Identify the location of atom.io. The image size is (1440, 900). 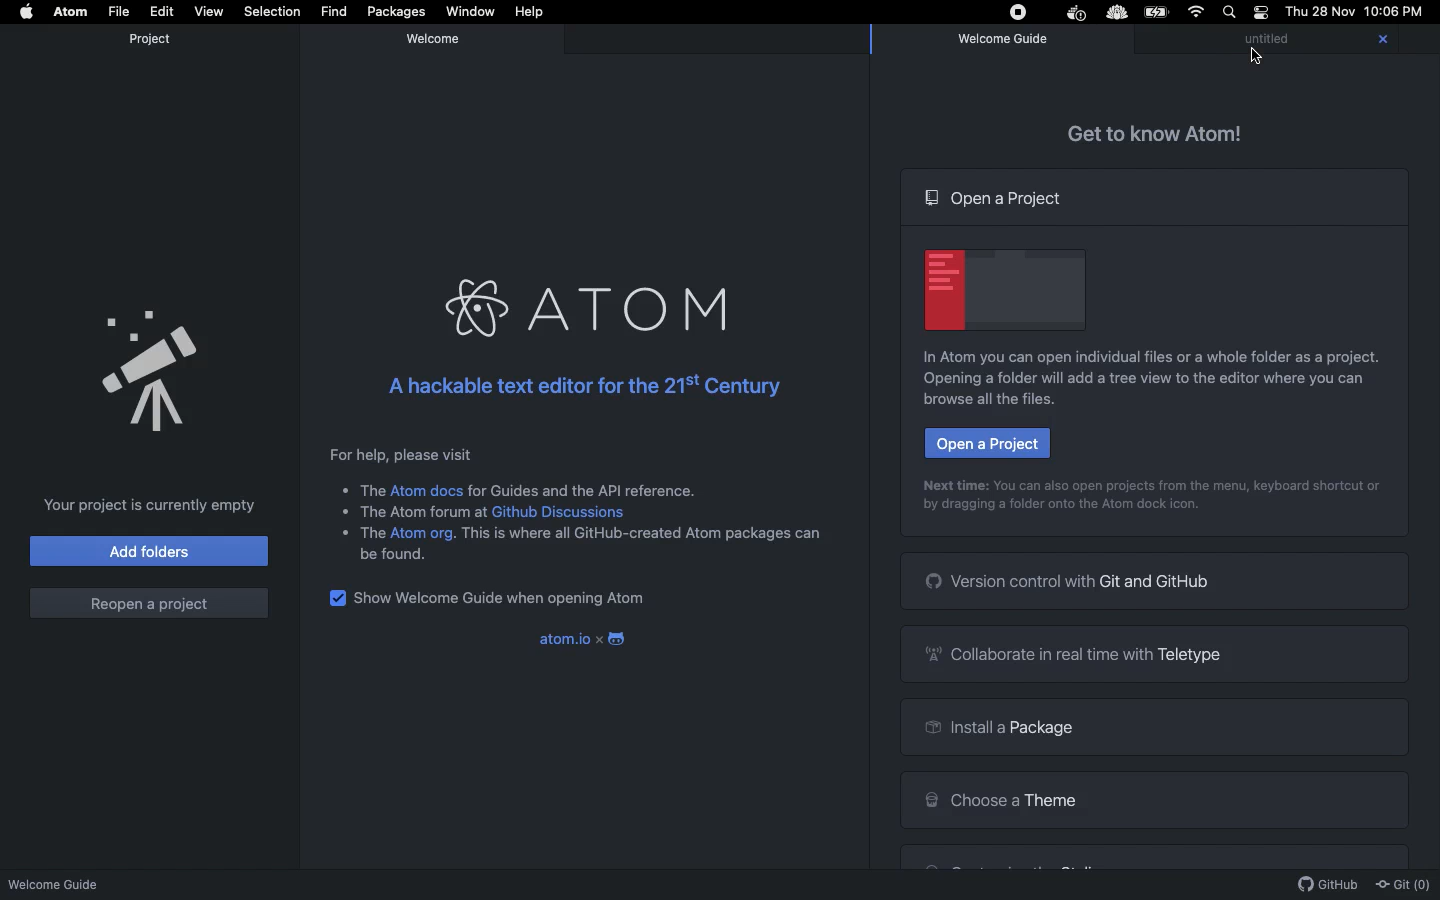
(553, 638).